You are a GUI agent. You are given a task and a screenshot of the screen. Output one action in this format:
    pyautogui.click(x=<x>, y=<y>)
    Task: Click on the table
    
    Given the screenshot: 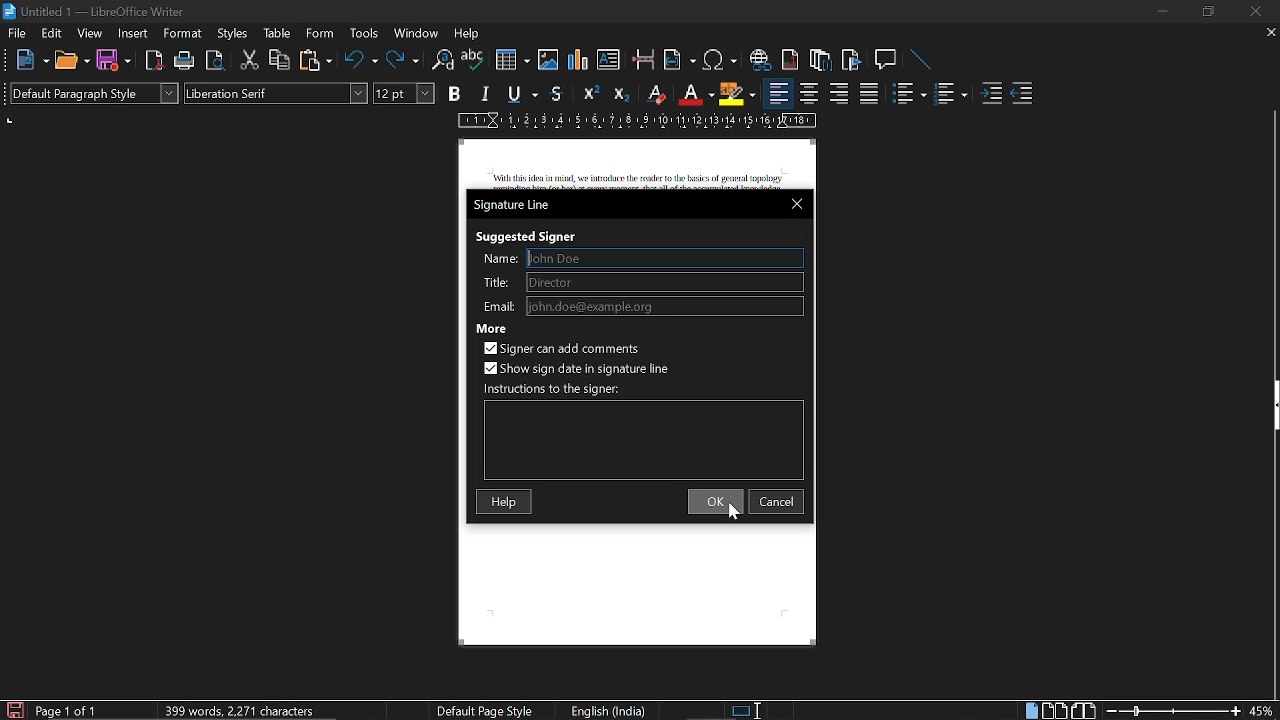 What is the action you would take?
    pyautogui.click(x=278, y=35)
    